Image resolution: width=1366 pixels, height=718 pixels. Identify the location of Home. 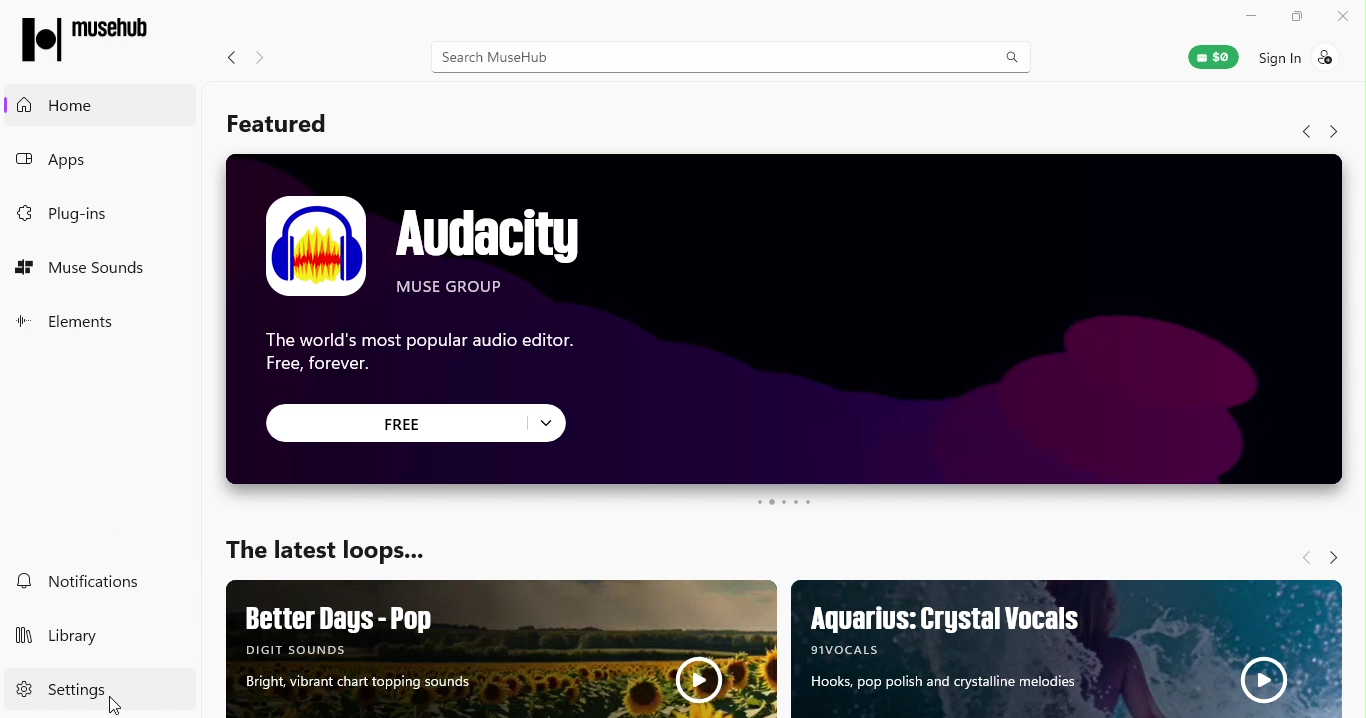
(107, 106).